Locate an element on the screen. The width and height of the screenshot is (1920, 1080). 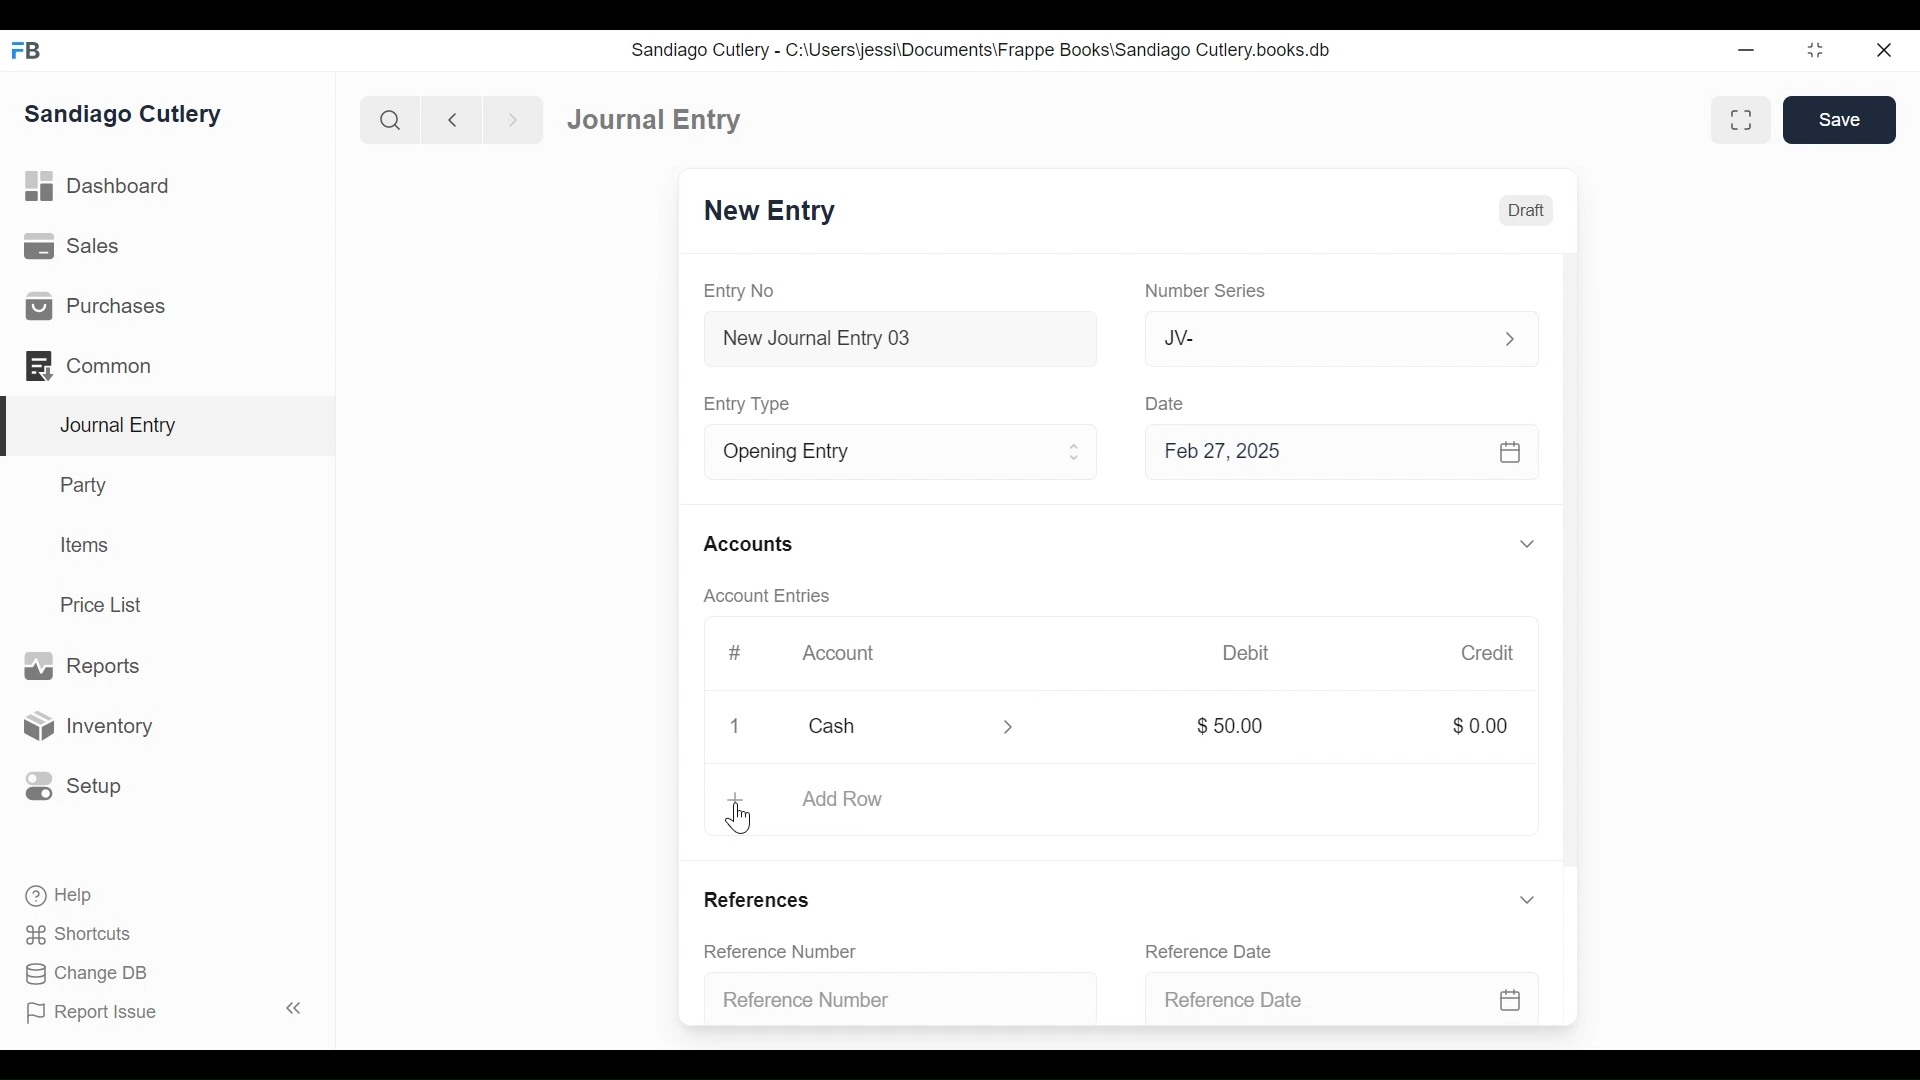
Setup is located at coordinates (74, 787).